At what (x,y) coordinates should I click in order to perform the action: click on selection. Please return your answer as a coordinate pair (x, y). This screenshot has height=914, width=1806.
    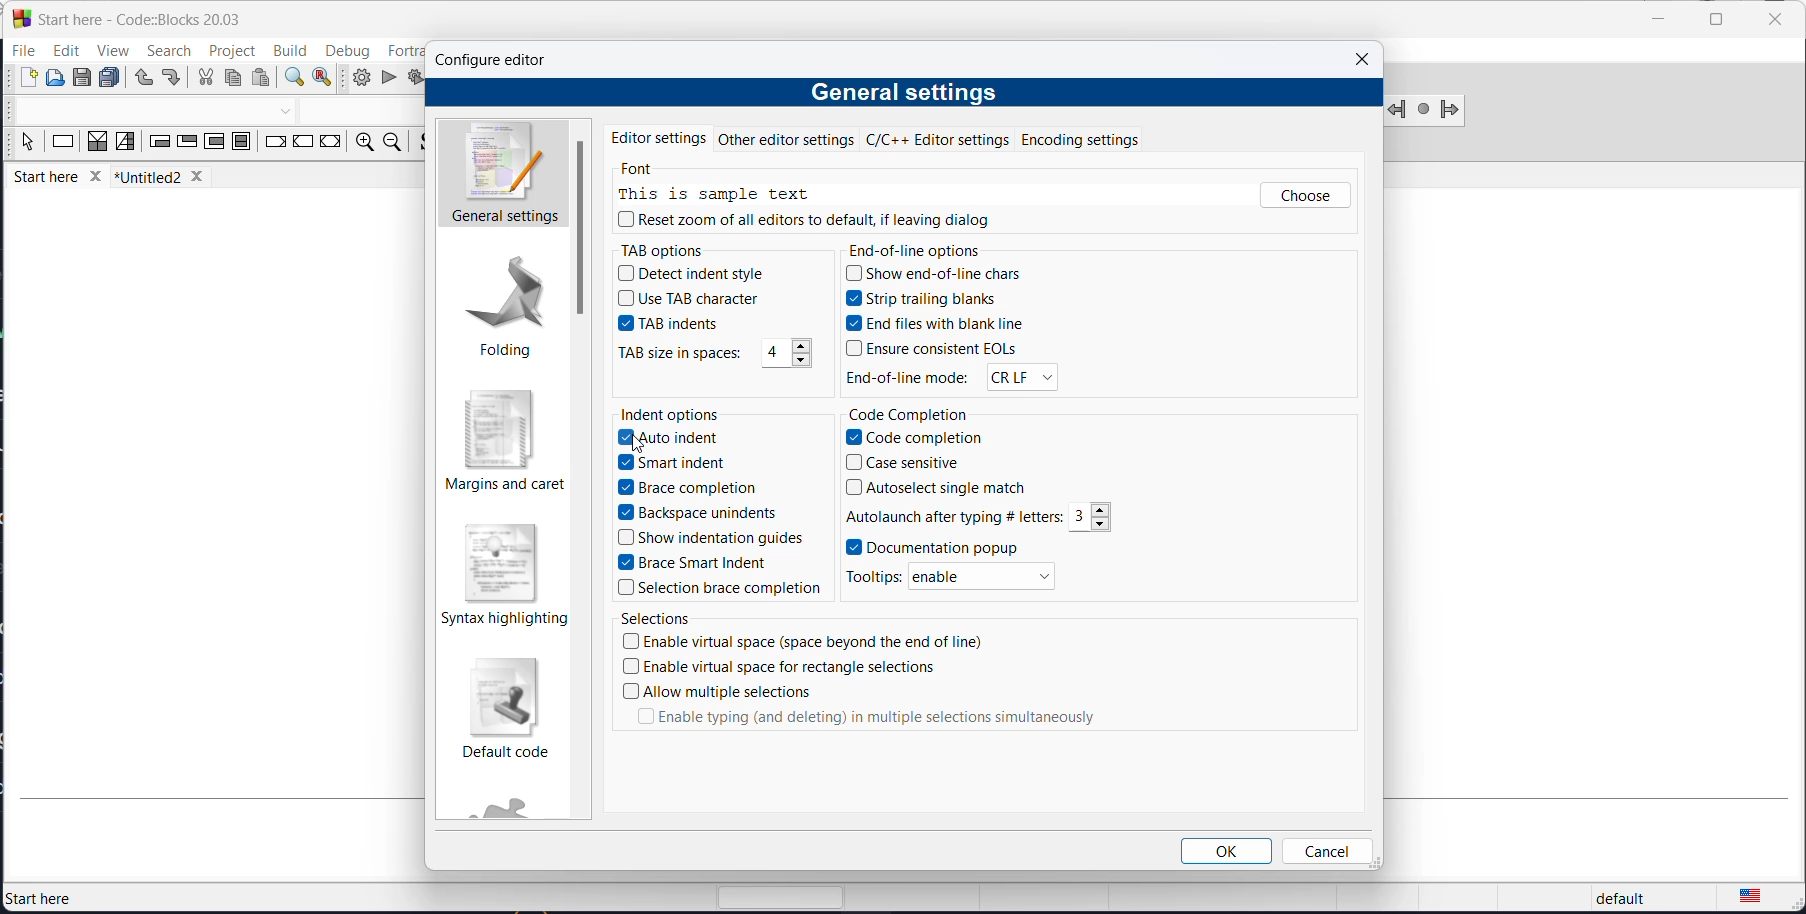
    Looking at the image, I should click on (126, 143).